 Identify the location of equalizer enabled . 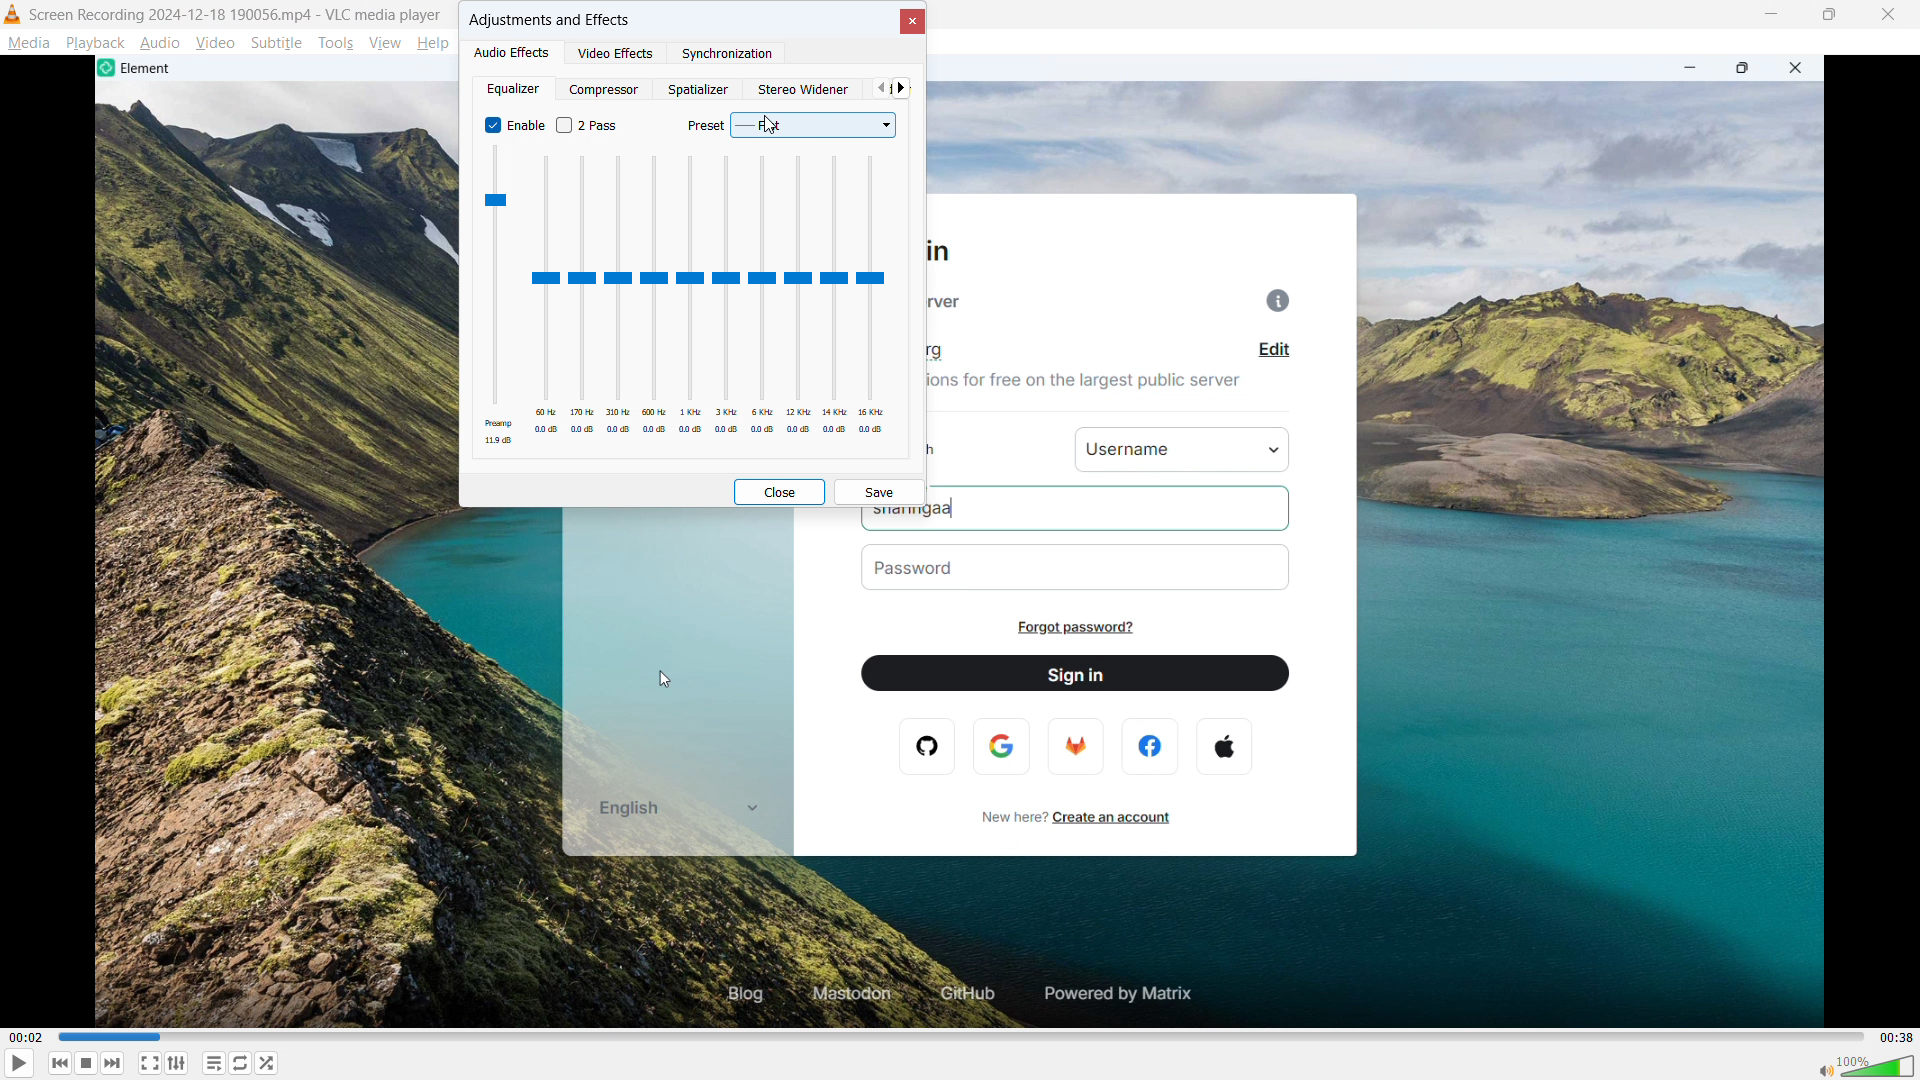
(514, 125).